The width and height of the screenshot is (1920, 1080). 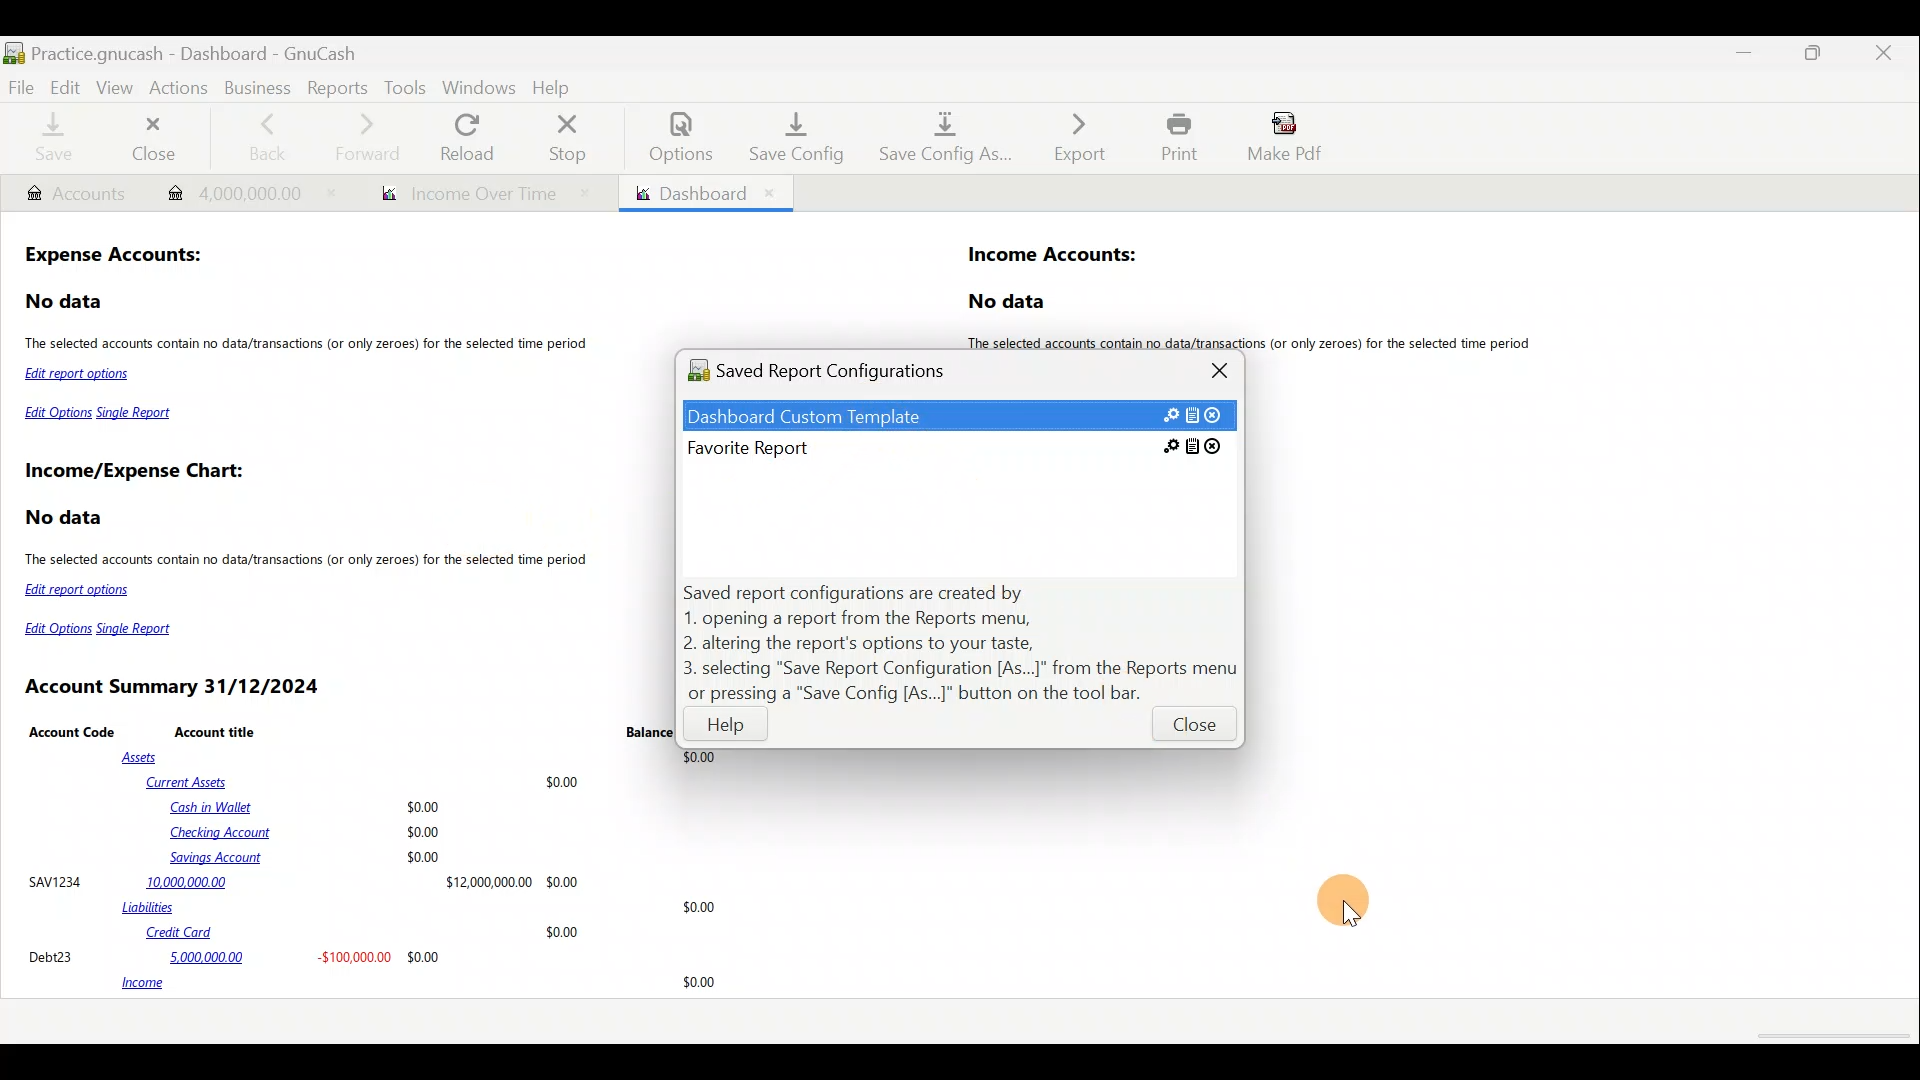 What do you see at coordinates (556, 85) in the screenshot?
I see `Help` at bounding box center [556, 85].